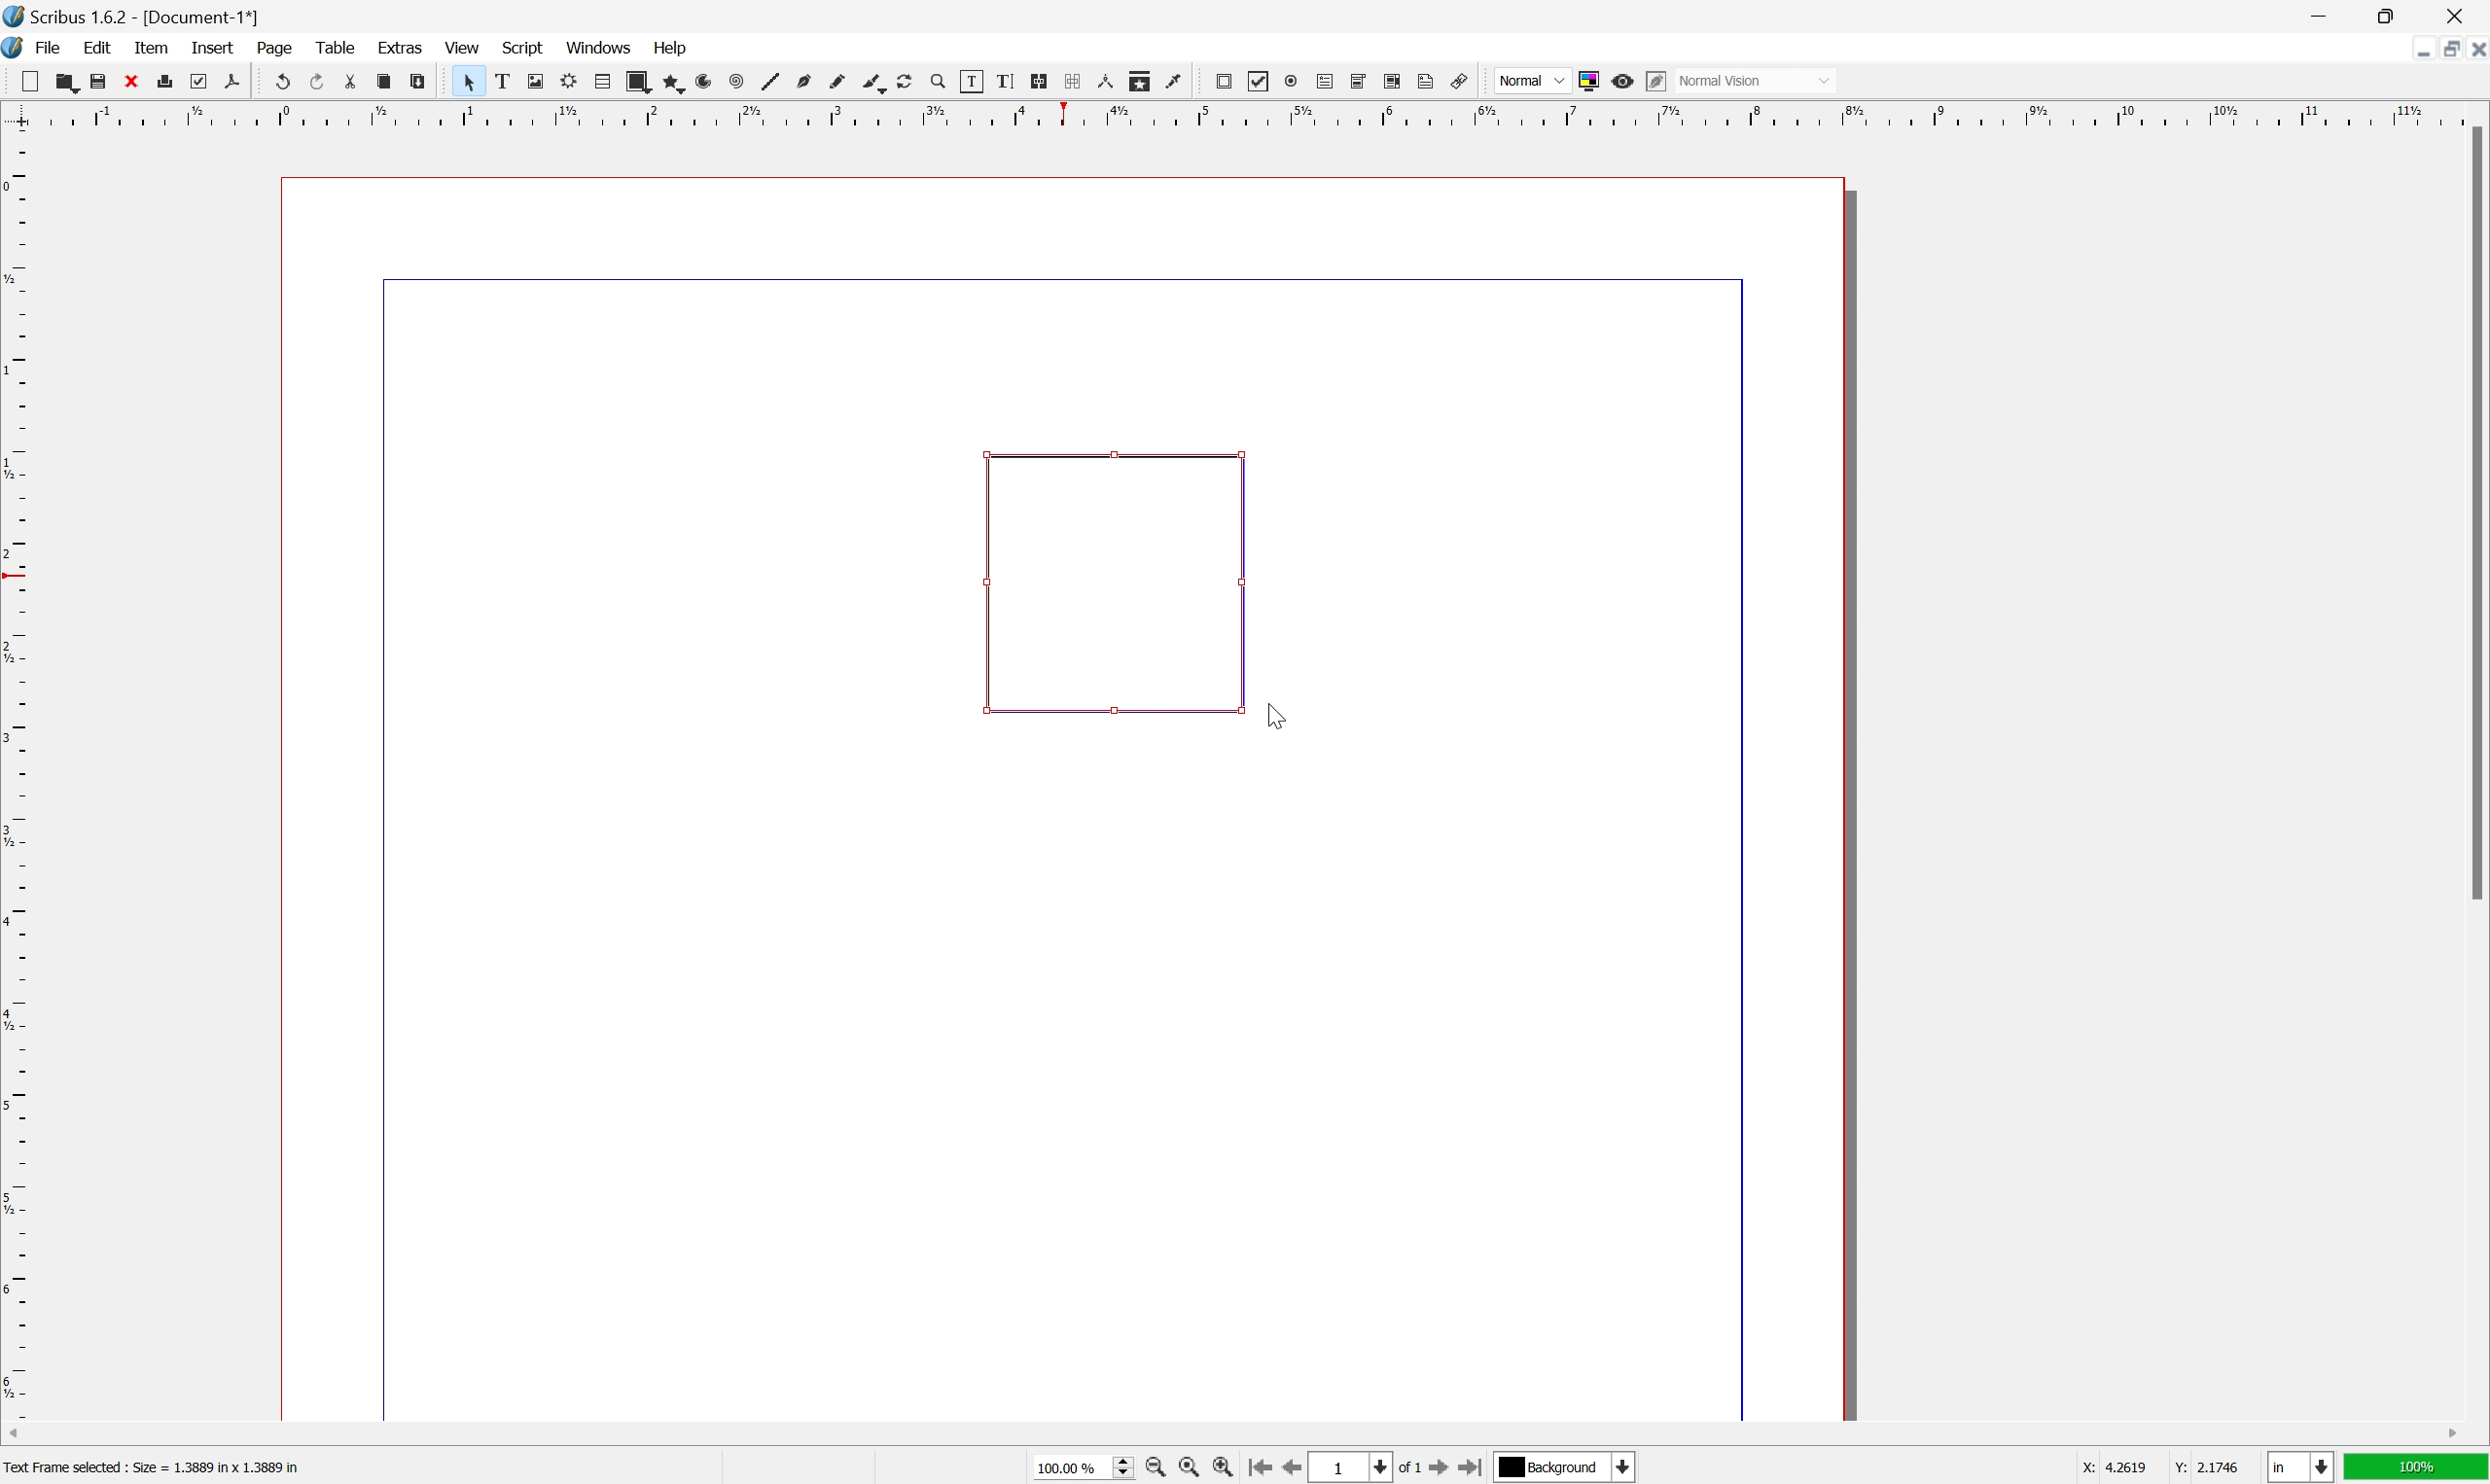 Image resolution: width=2490 pixels, height=1484 pixels. What do you see at coordinates (165, 80) in the screenshot?
I see `print` at bounding box center [165, 80].